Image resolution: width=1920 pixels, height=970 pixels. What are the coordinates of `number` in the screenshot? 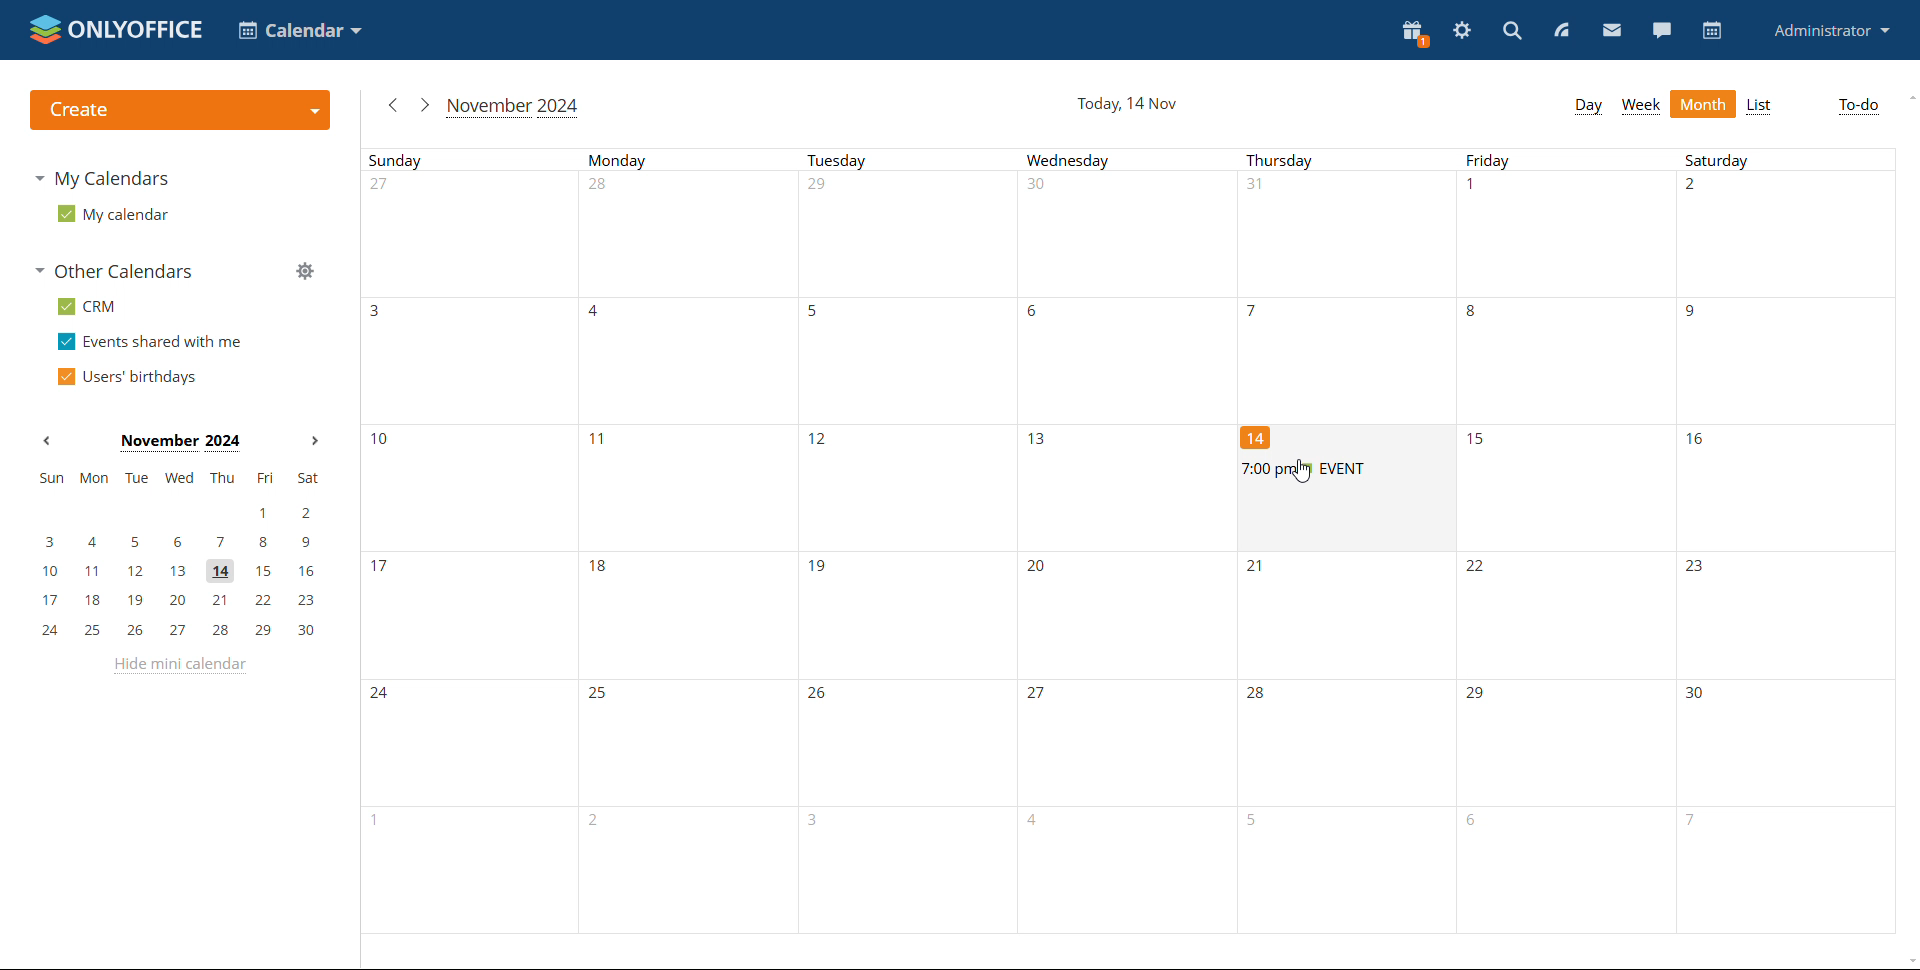 It's located at (1478, 698).